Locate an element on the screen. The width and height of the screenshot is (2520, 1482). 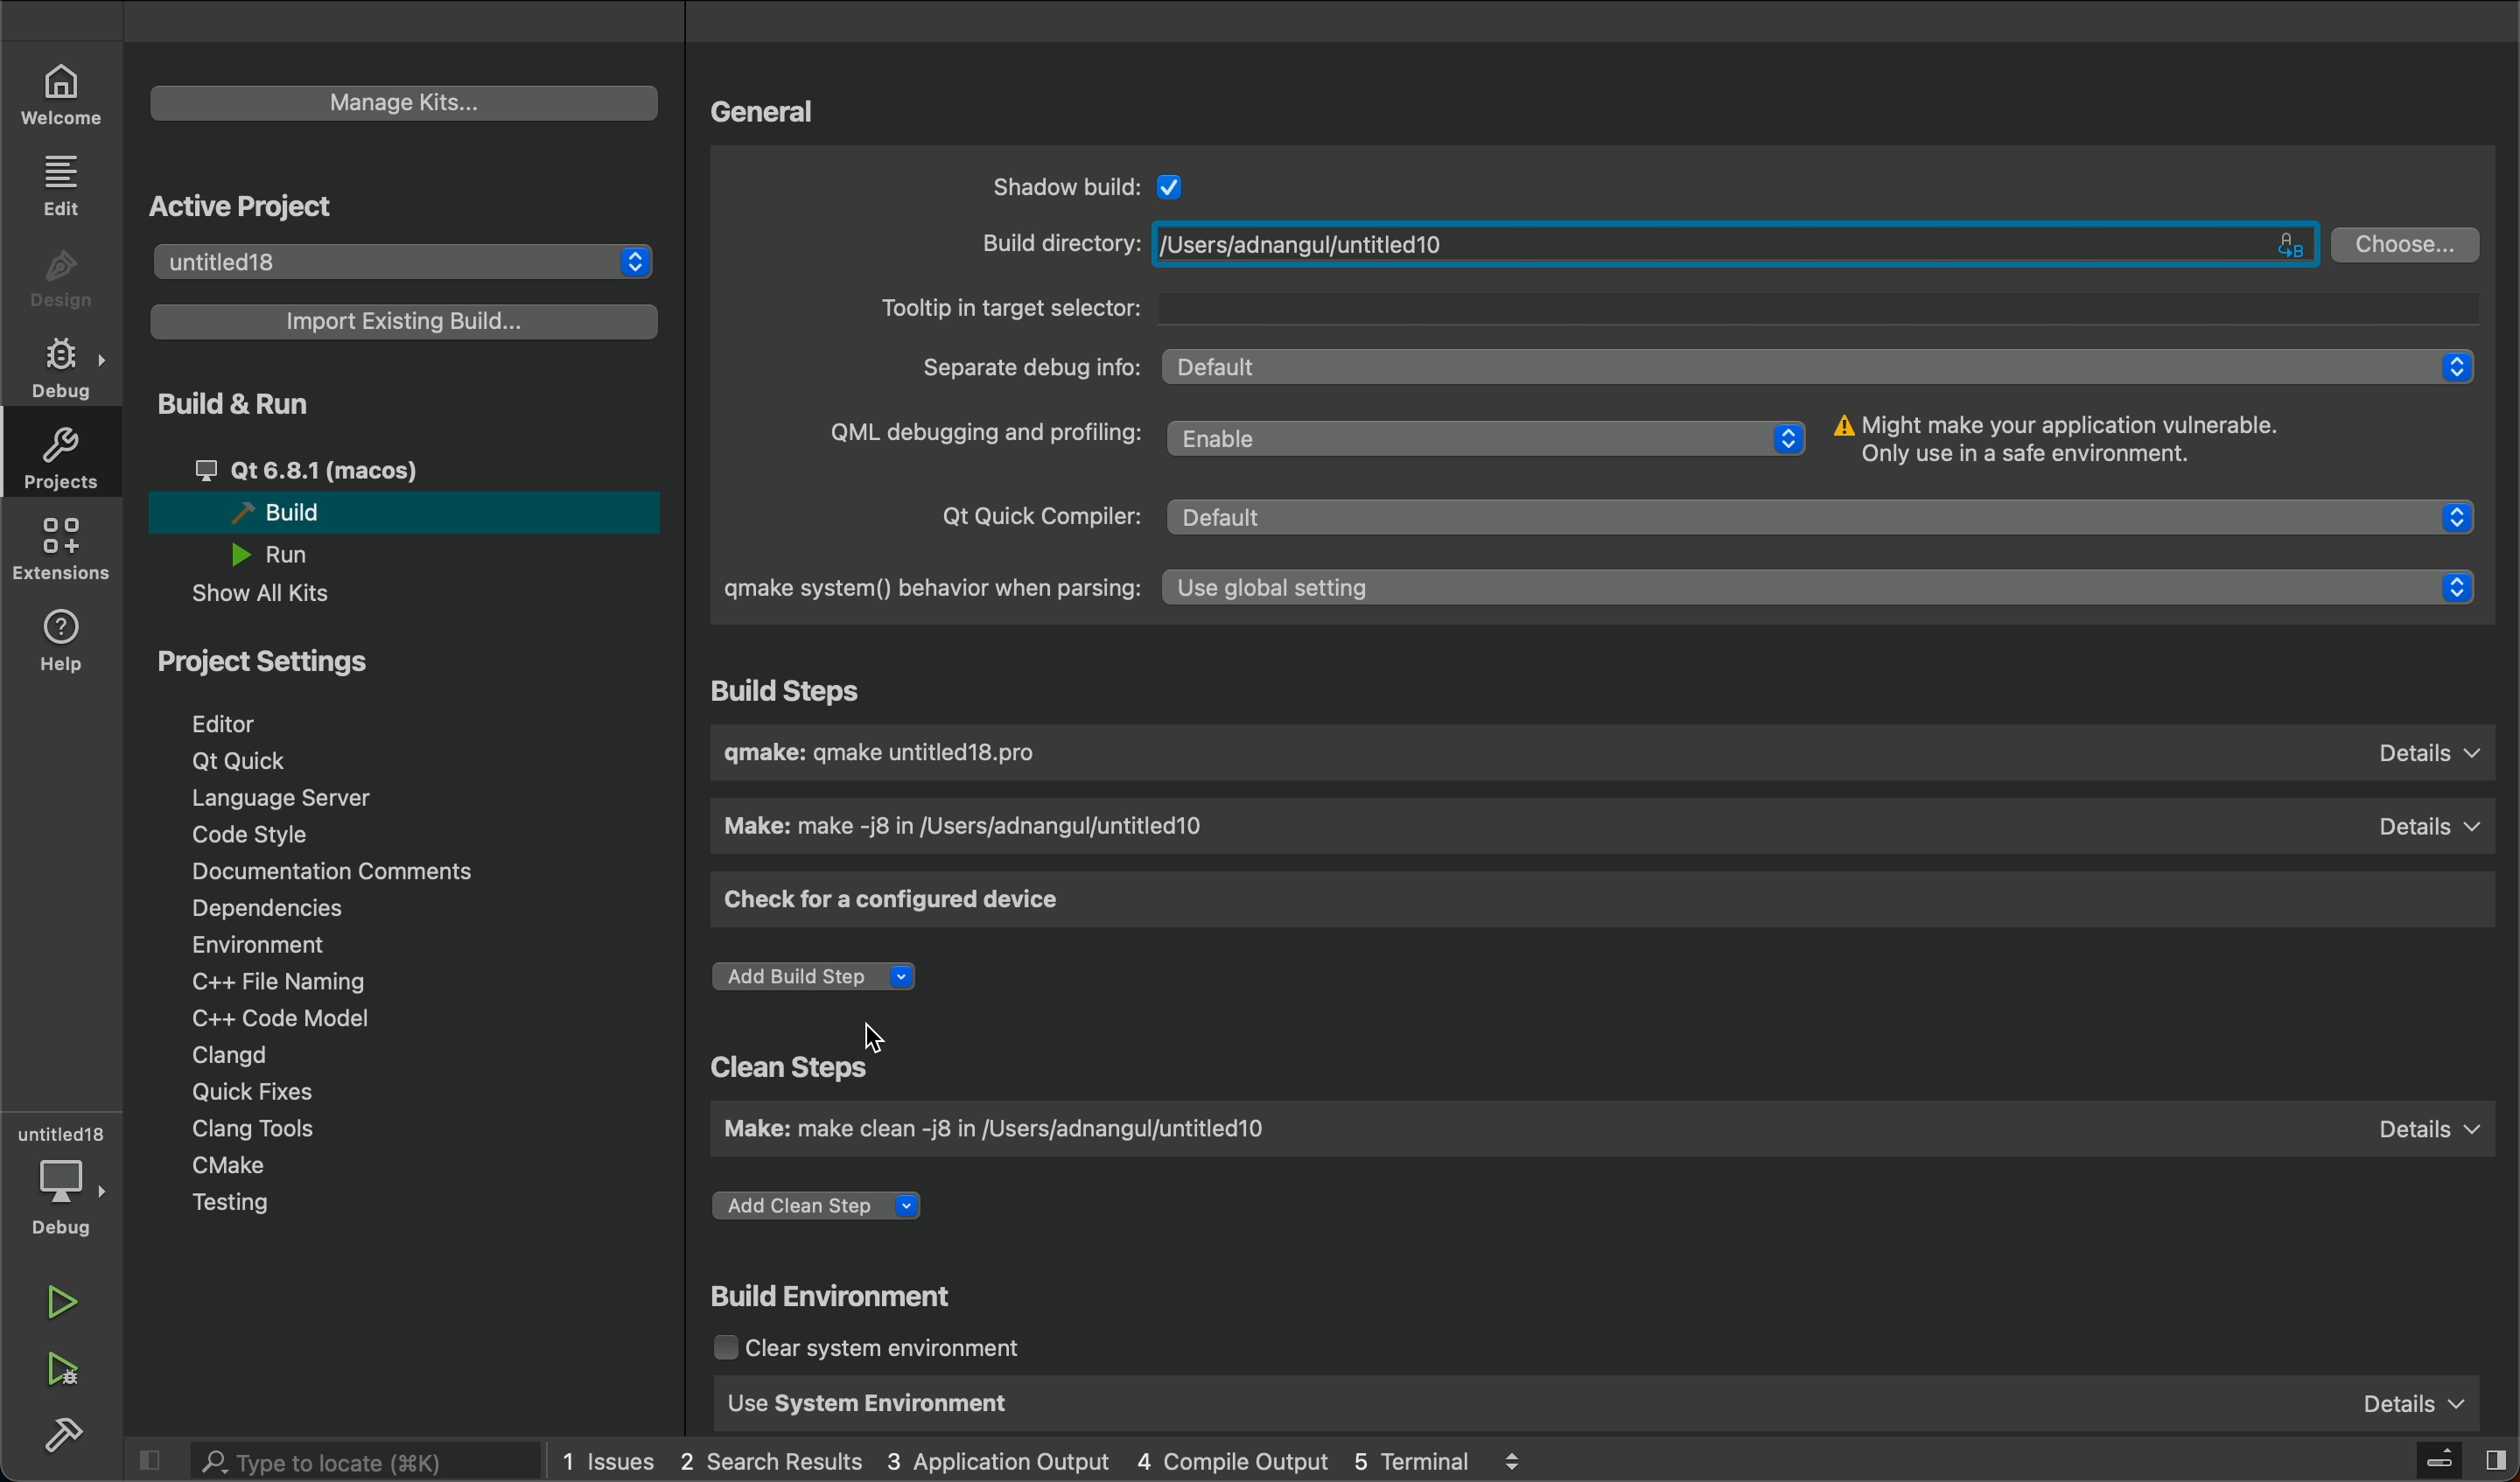
search bar is located at coordinates (347, 1460).